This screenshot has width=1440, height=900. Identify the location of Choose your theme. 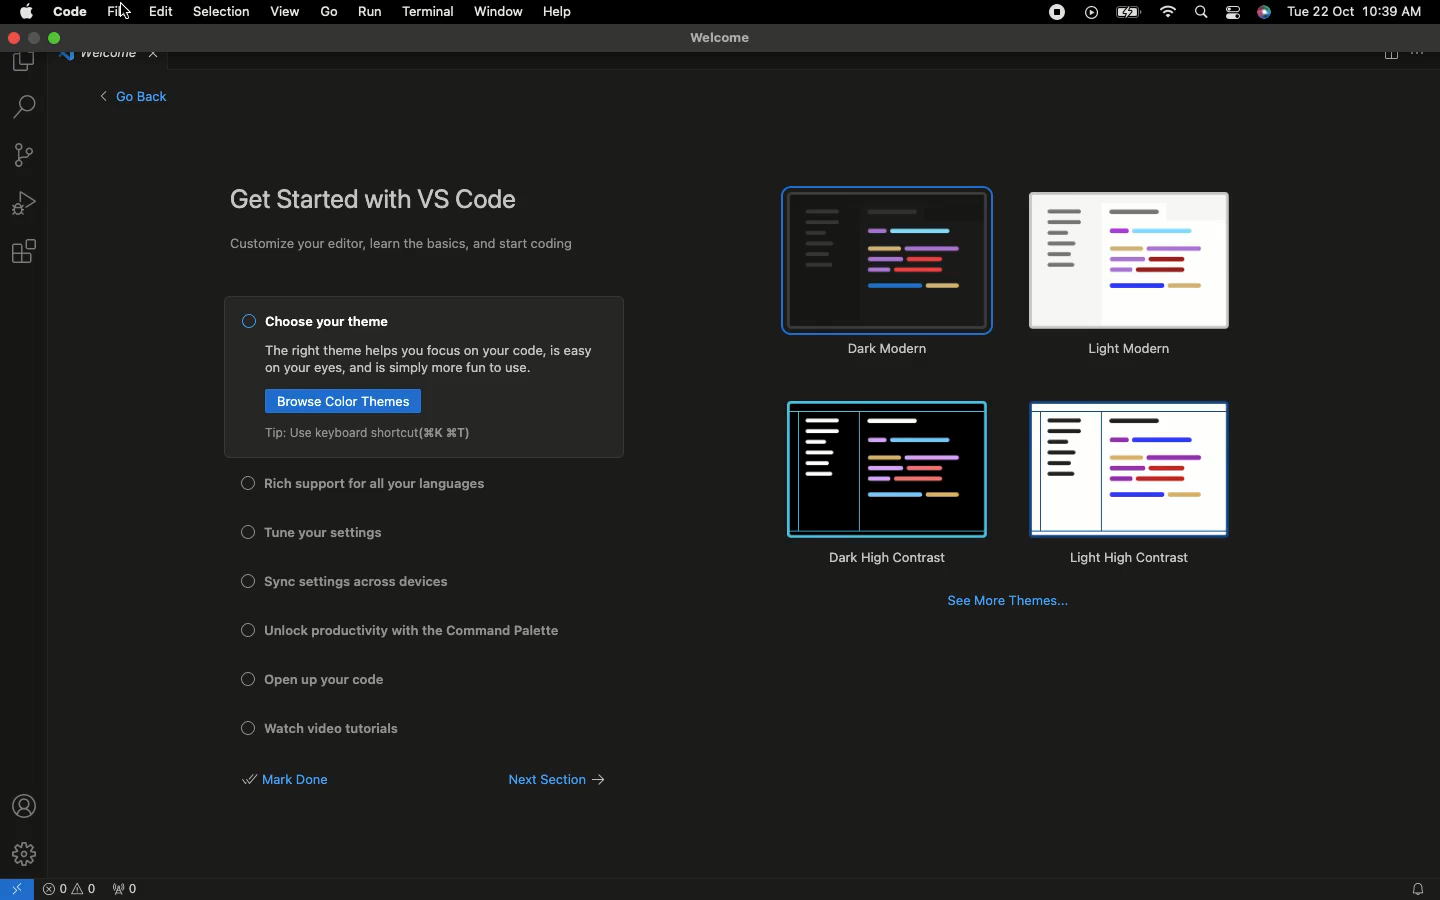
(331, 323).